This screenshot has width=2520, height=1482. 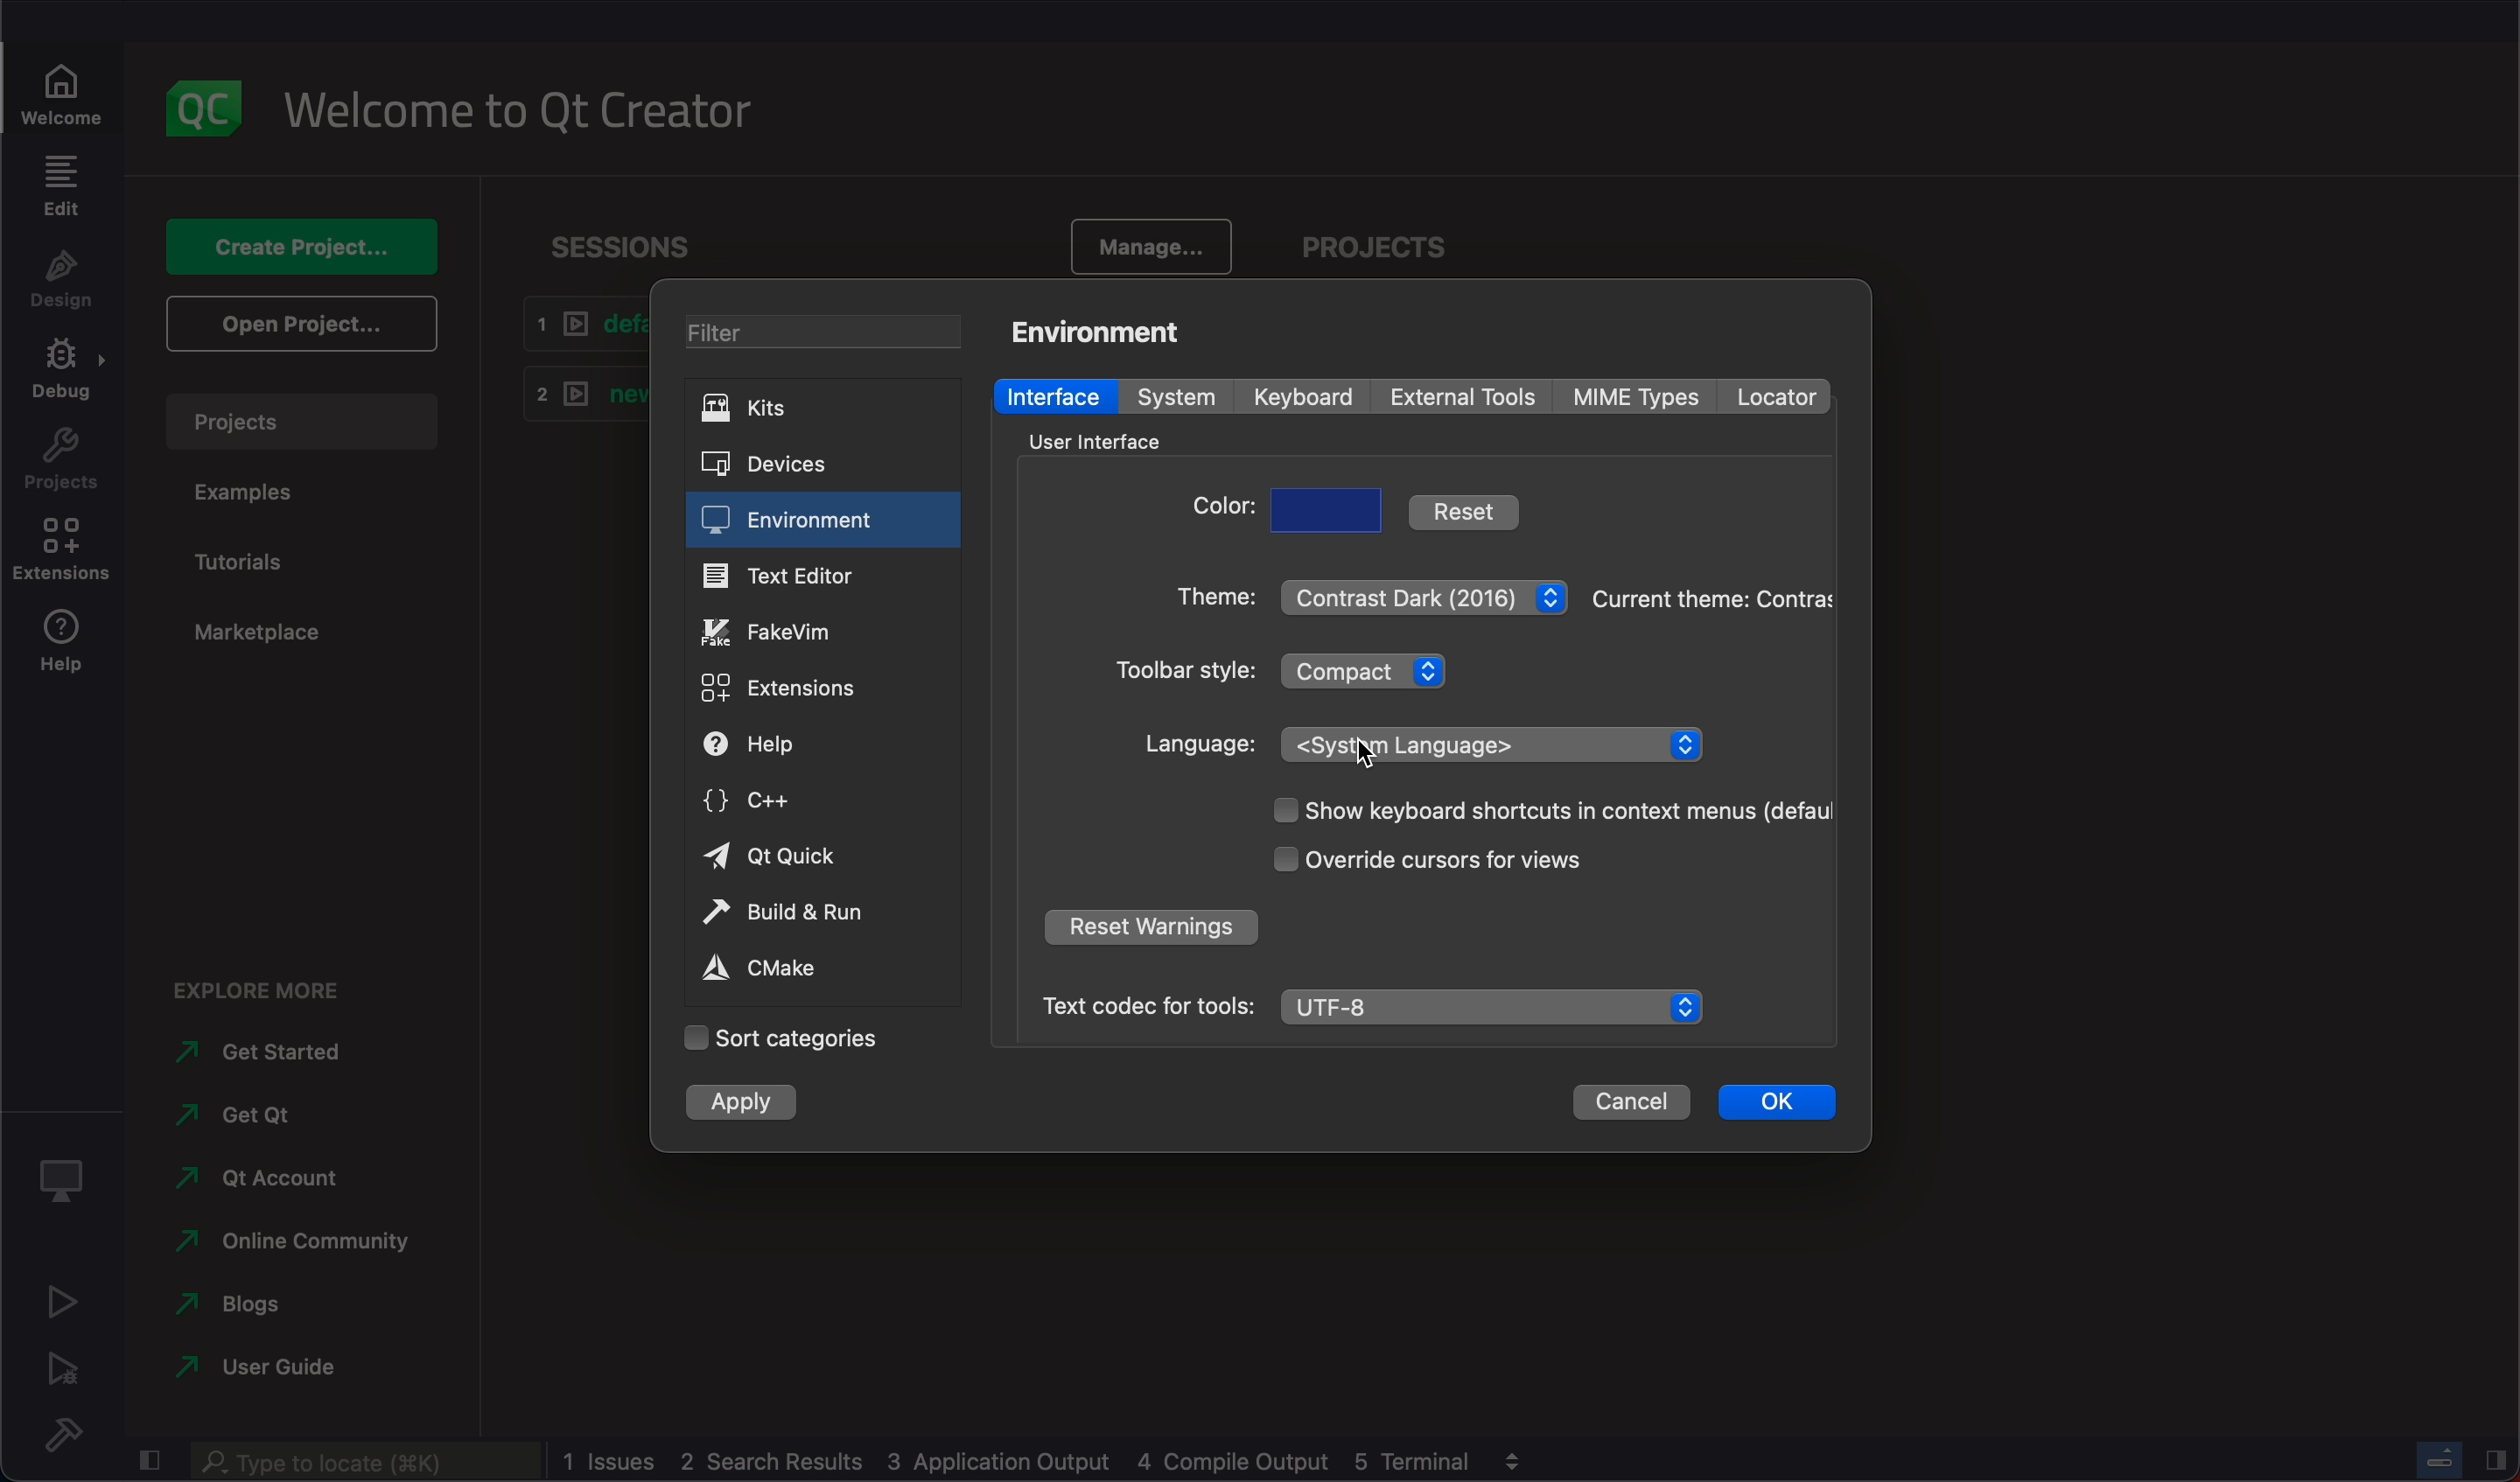 I want to click on close slidebar, so click(x=2495, y=1460).